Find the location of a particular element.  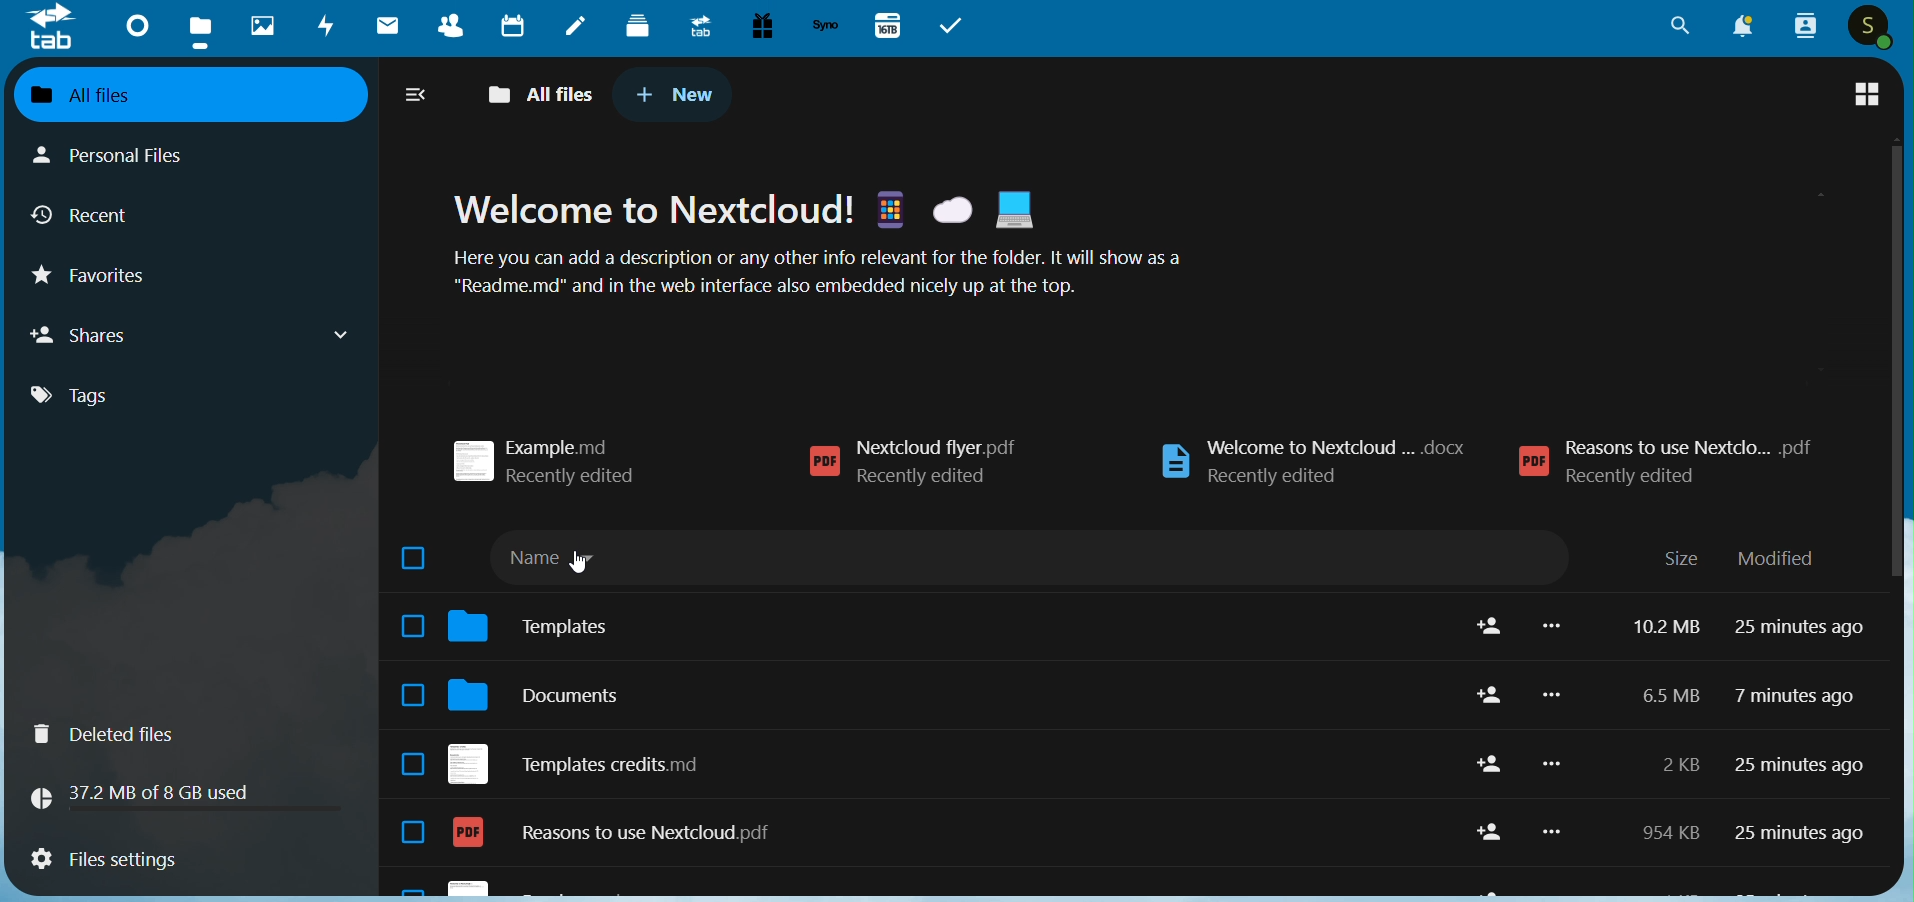

Notification is located at coordinates (1743, 26).